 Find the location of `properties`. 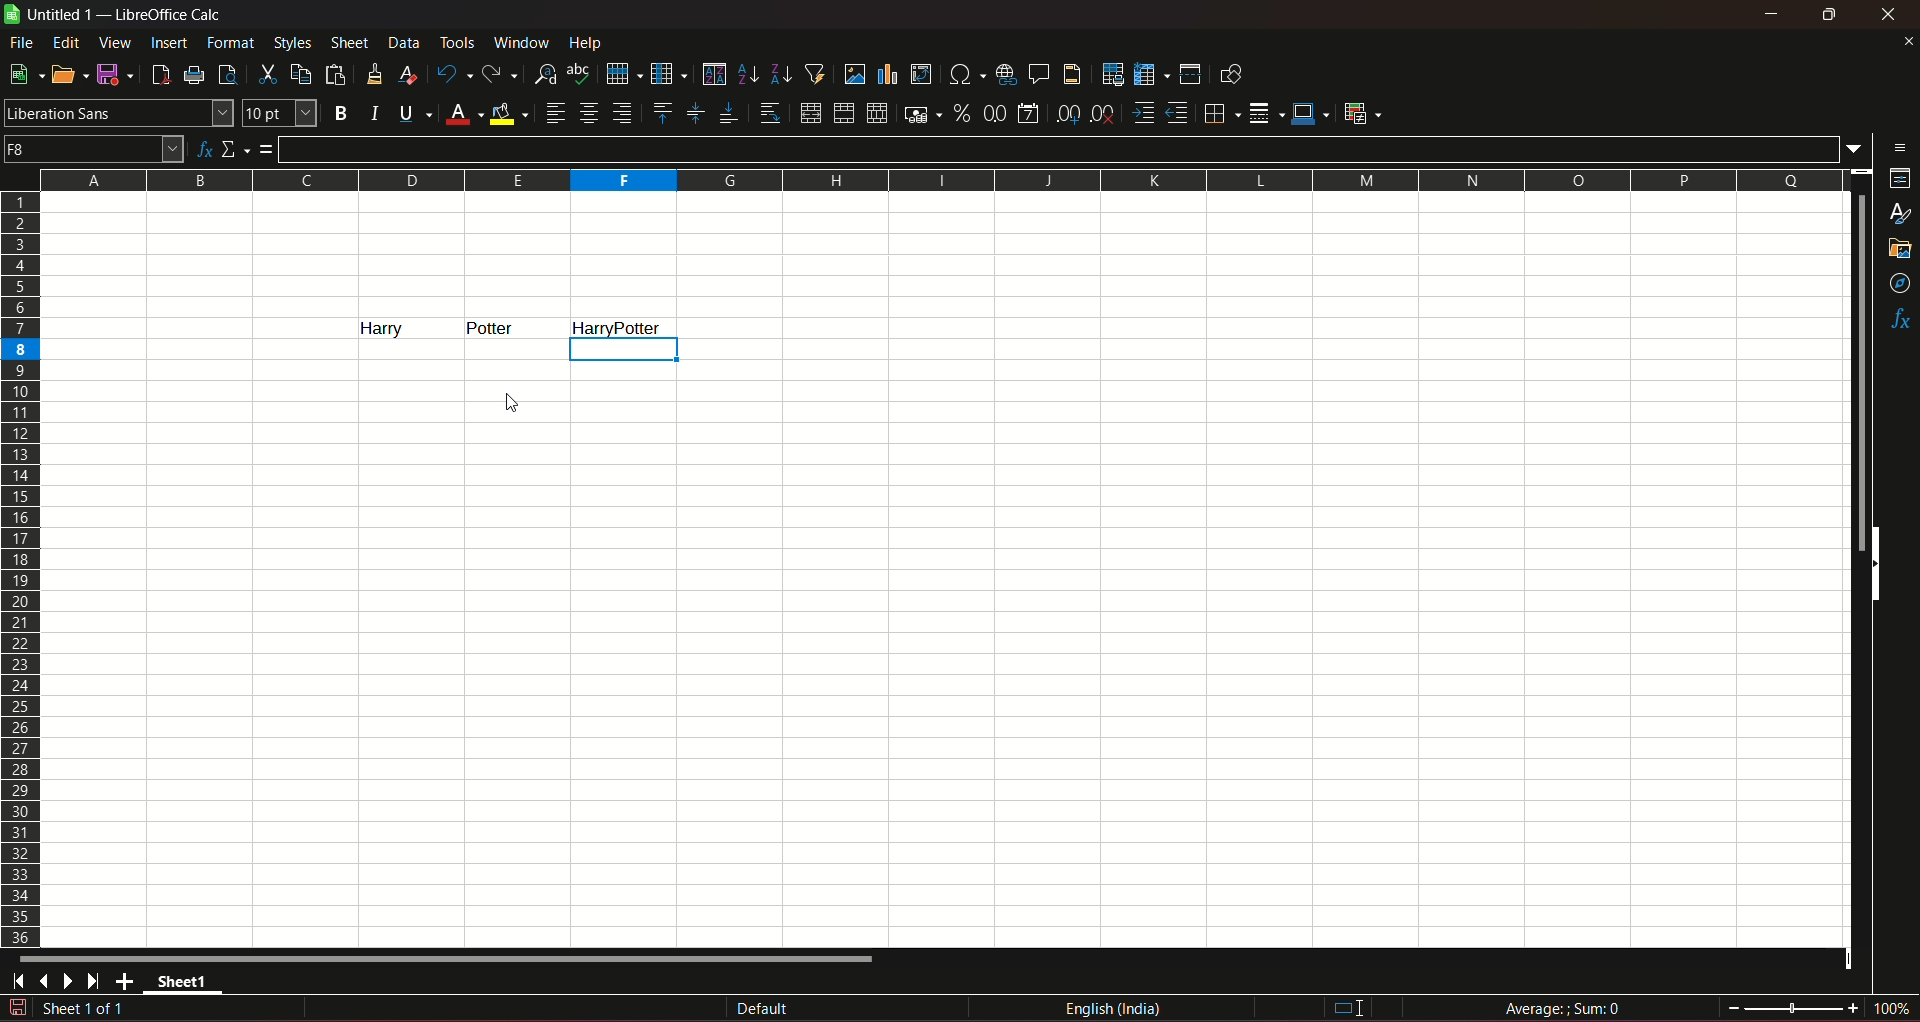

properties is located at coordinates (1900, 180).